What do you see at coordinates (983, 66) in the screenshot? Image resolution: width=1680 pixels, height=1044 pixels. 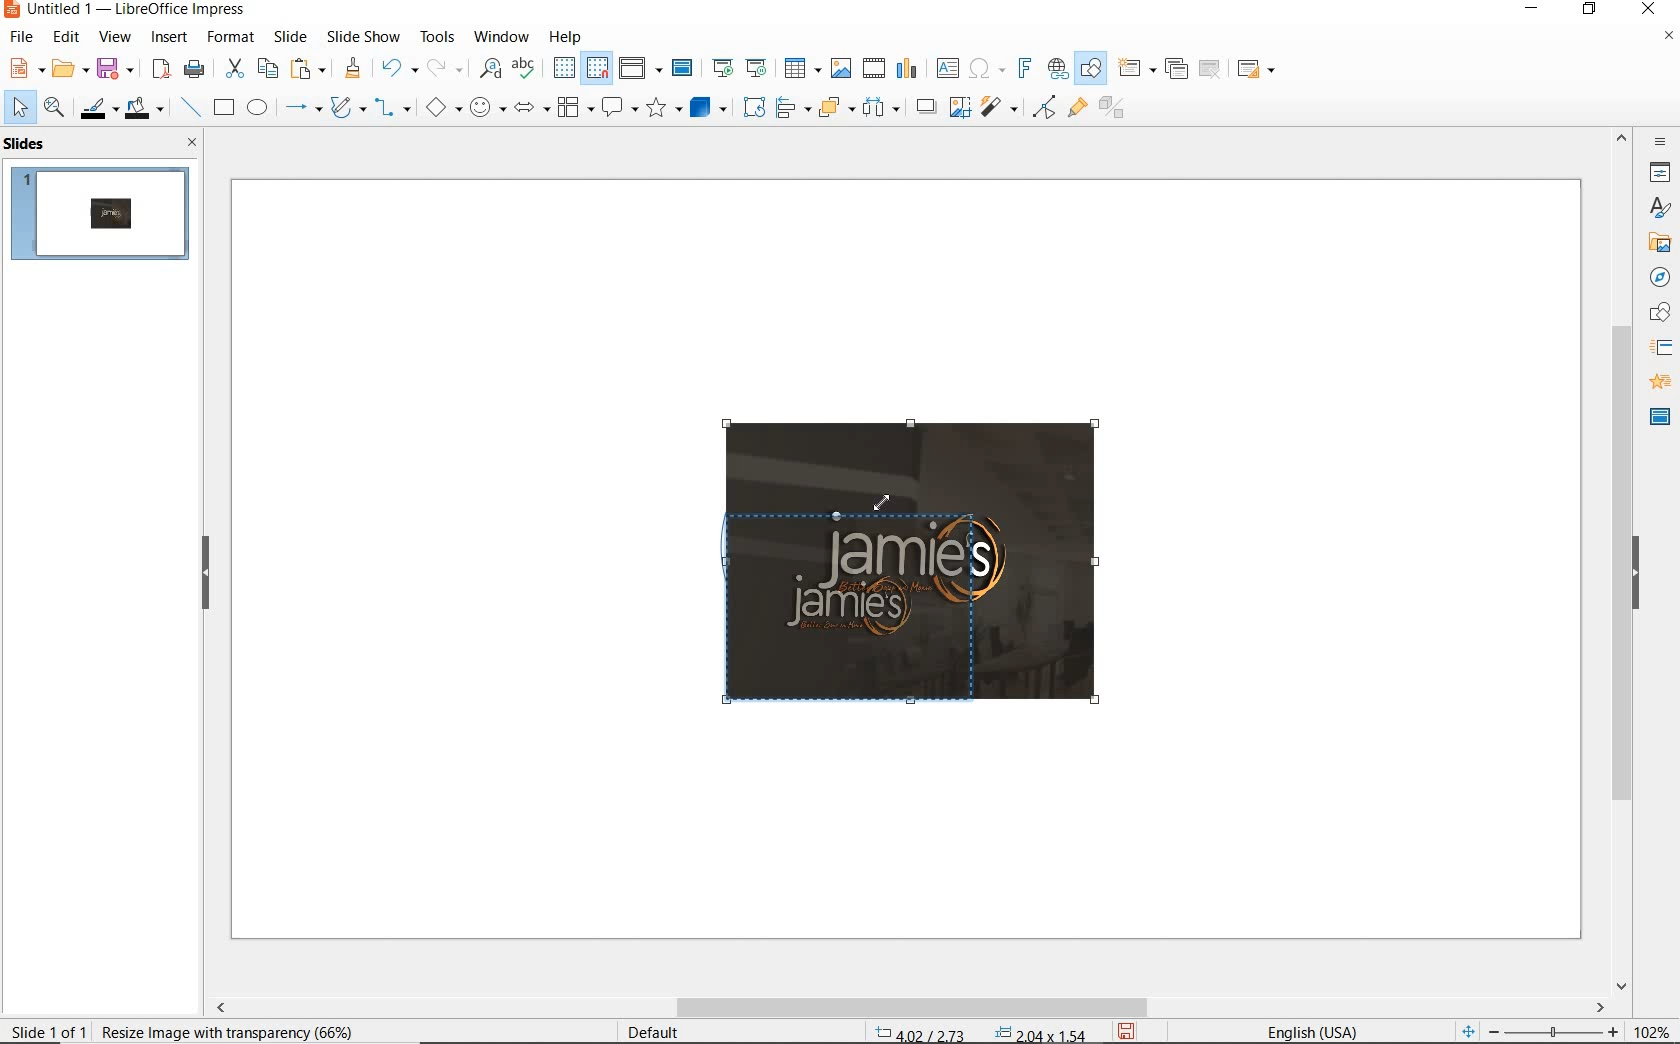 I see `insert special characters` at bounding box center [983, 66].